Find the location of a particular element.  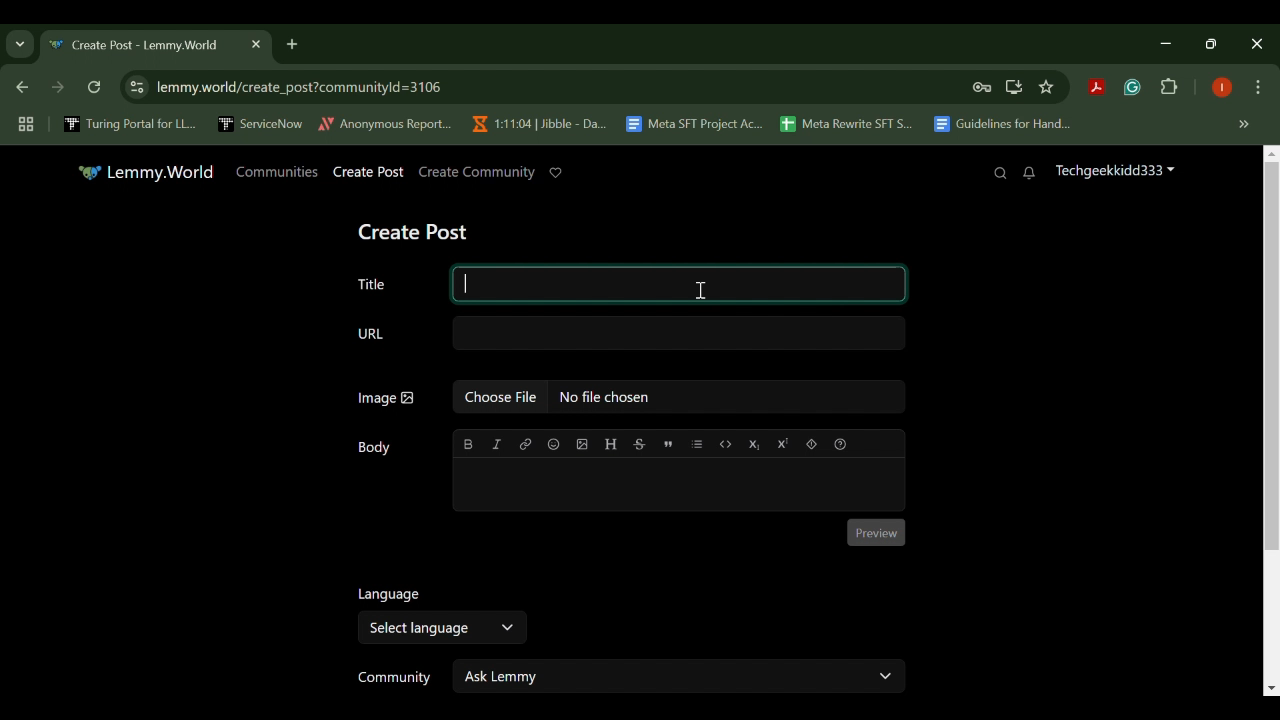

Grammarly Extension is located at coordinates (1130, 88).